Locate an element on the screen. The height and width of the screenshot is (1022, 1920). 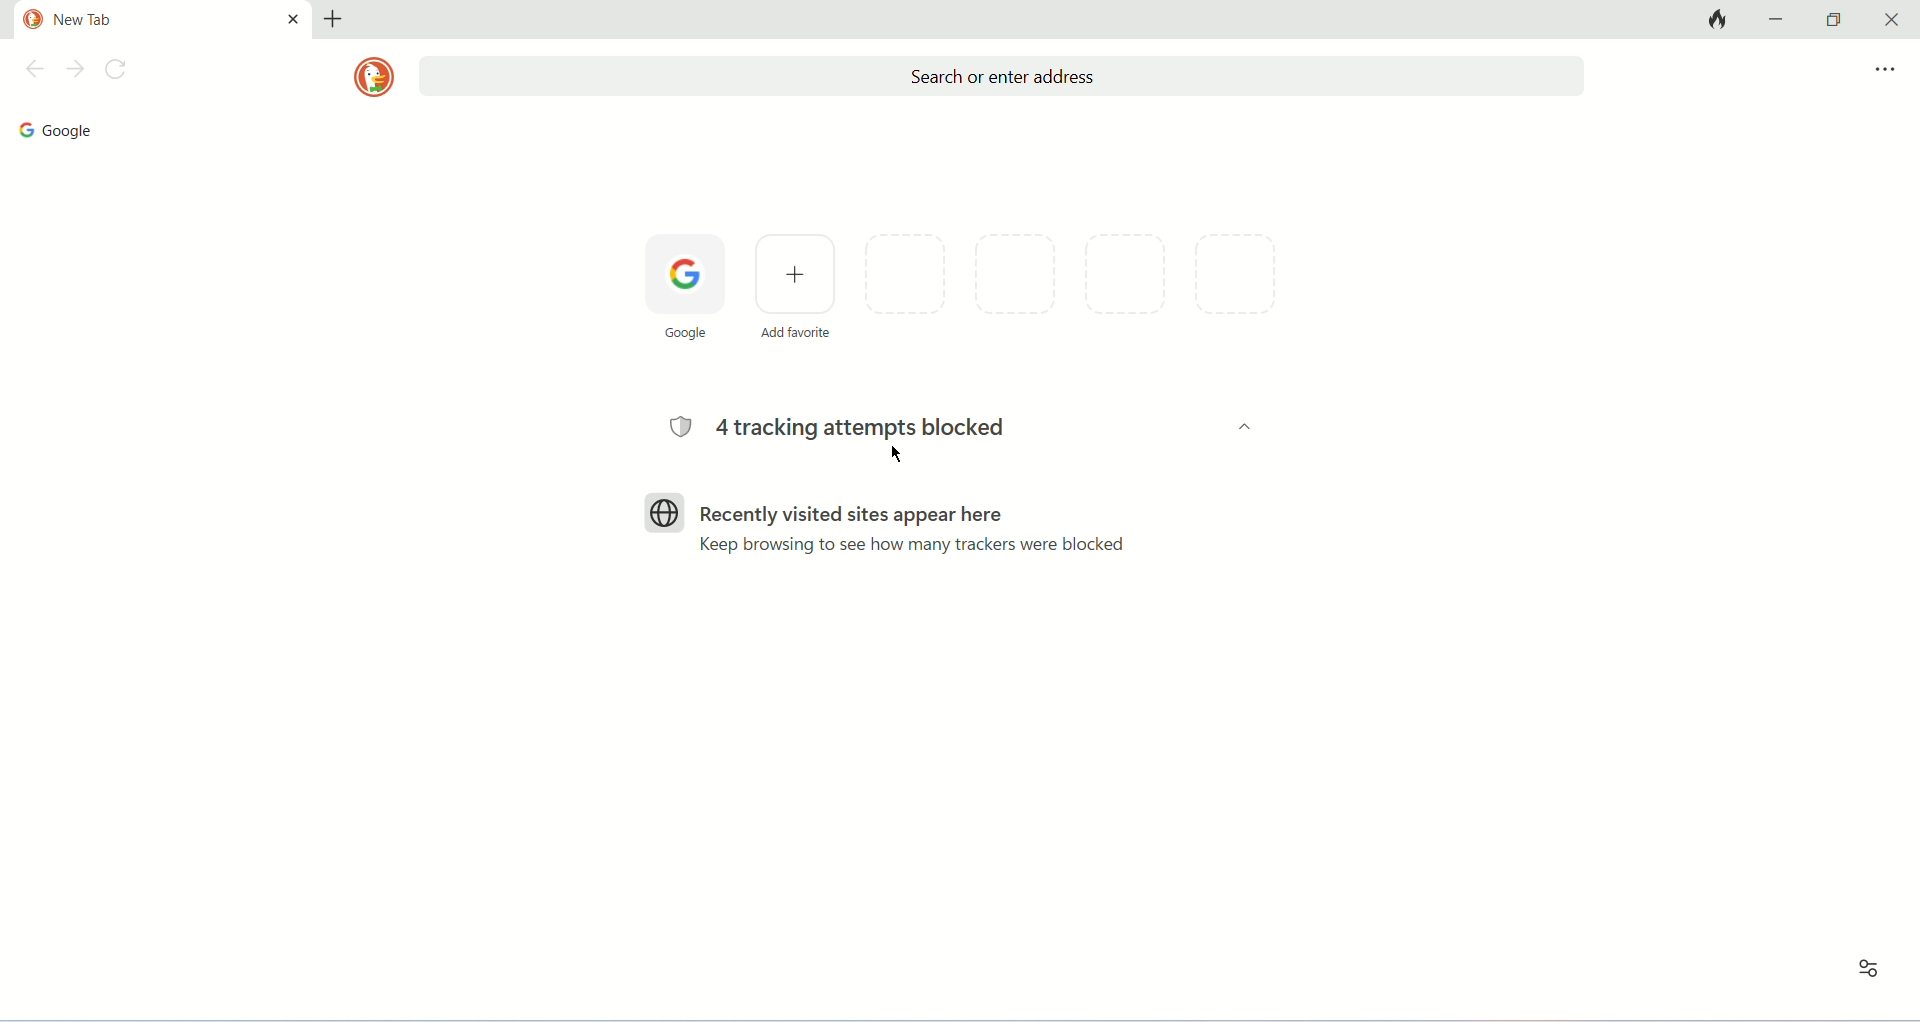
mouse cursor is located at coordinates (898, 456).